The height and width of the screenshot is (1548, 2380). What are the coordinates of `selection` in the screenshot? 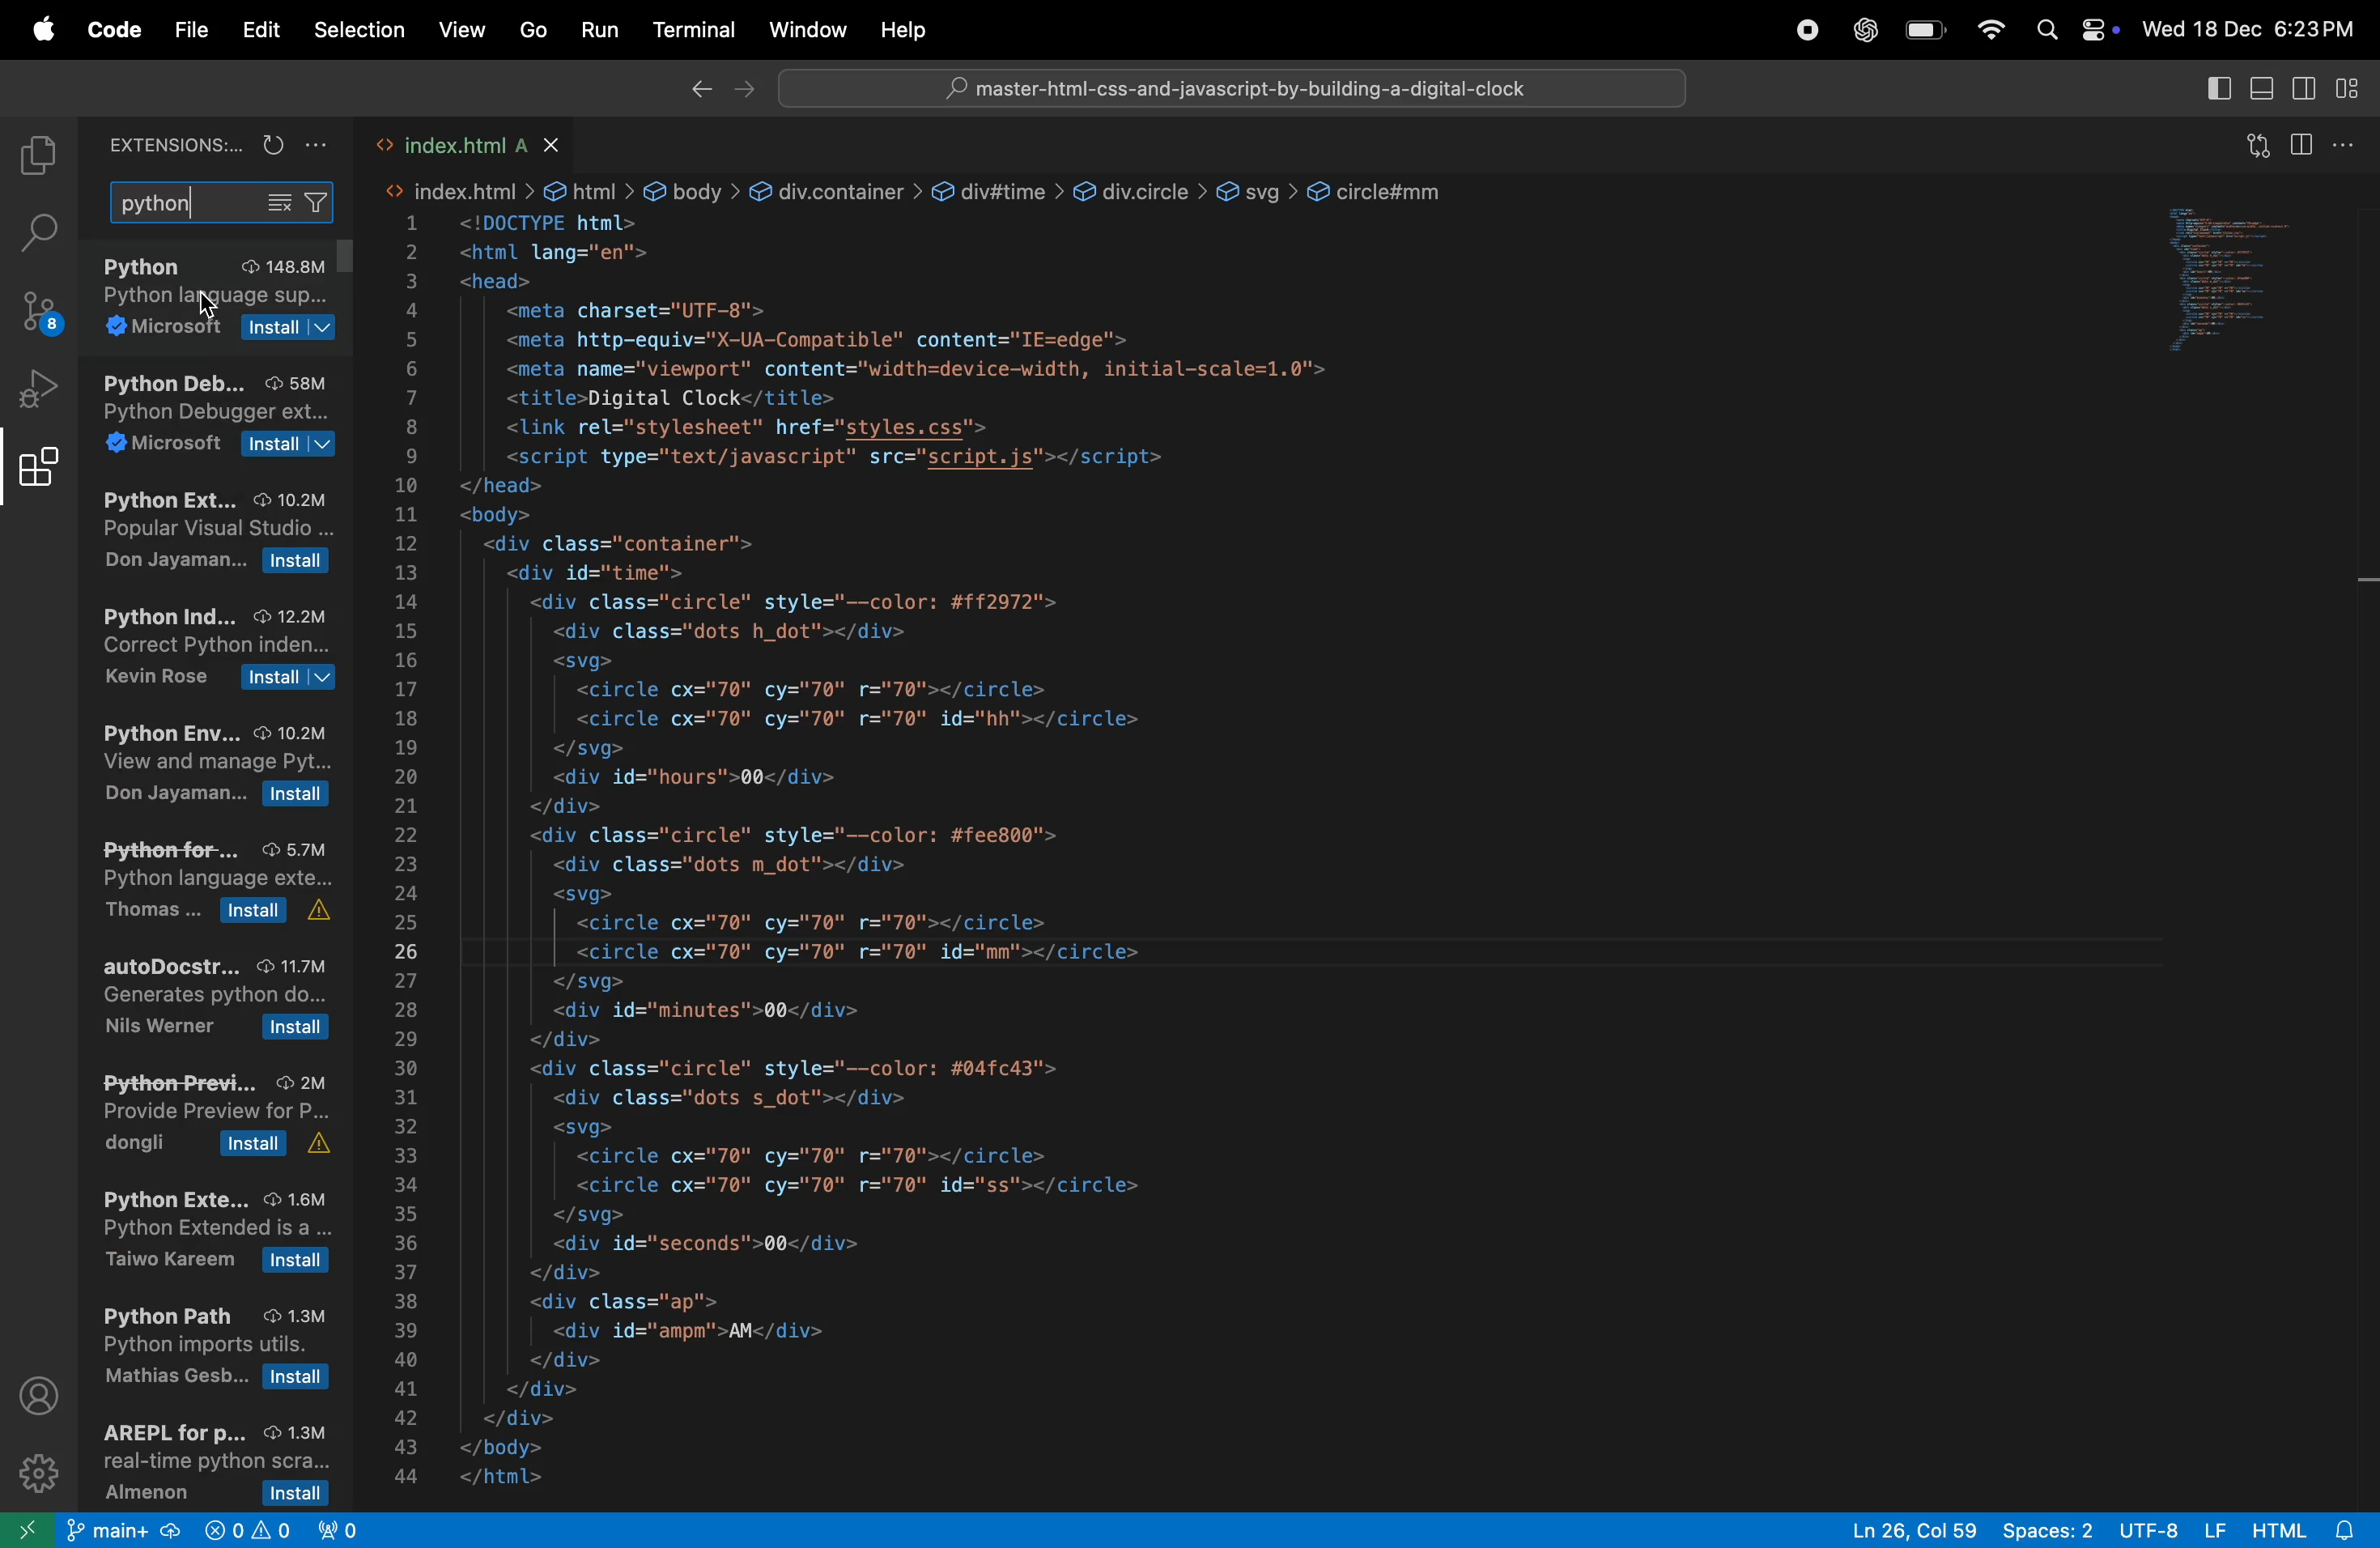 It's located at (359, 34).